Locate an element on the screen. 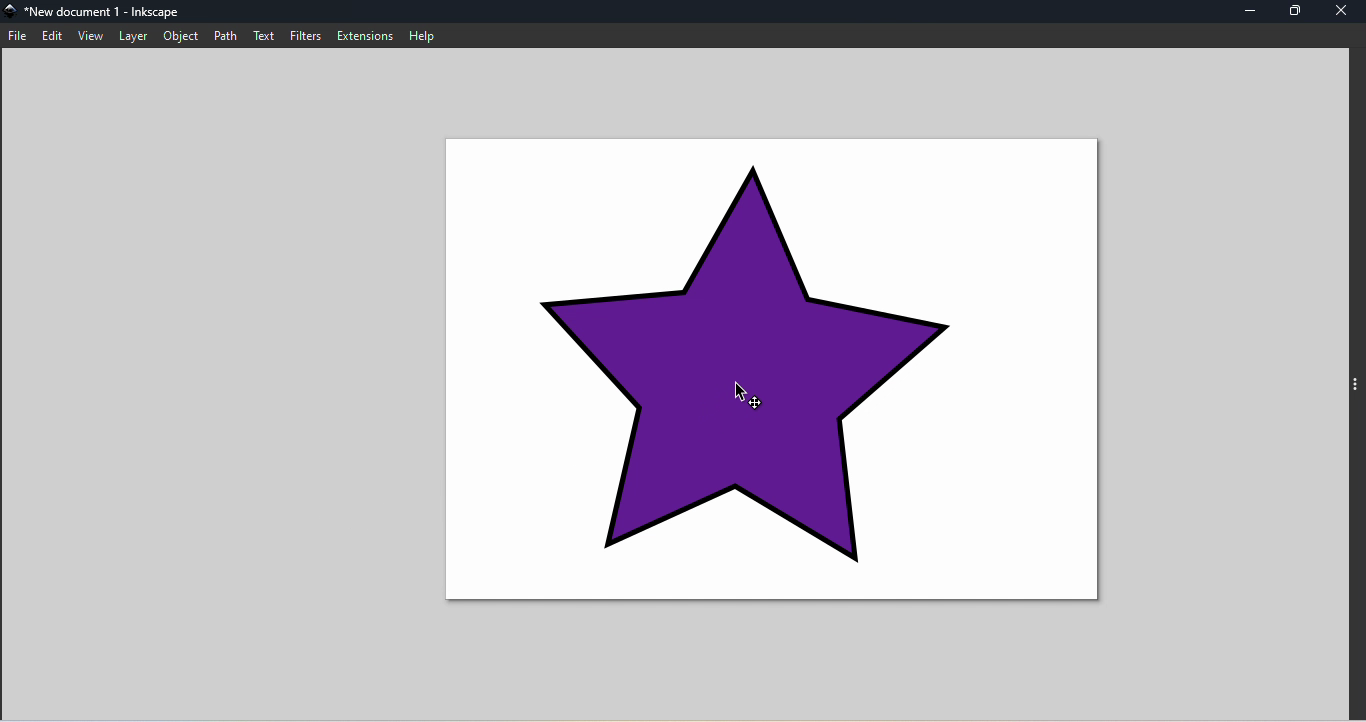 The height and width of the screenshot is (722, 1366). Extensions is located at coordinates (367, 37).